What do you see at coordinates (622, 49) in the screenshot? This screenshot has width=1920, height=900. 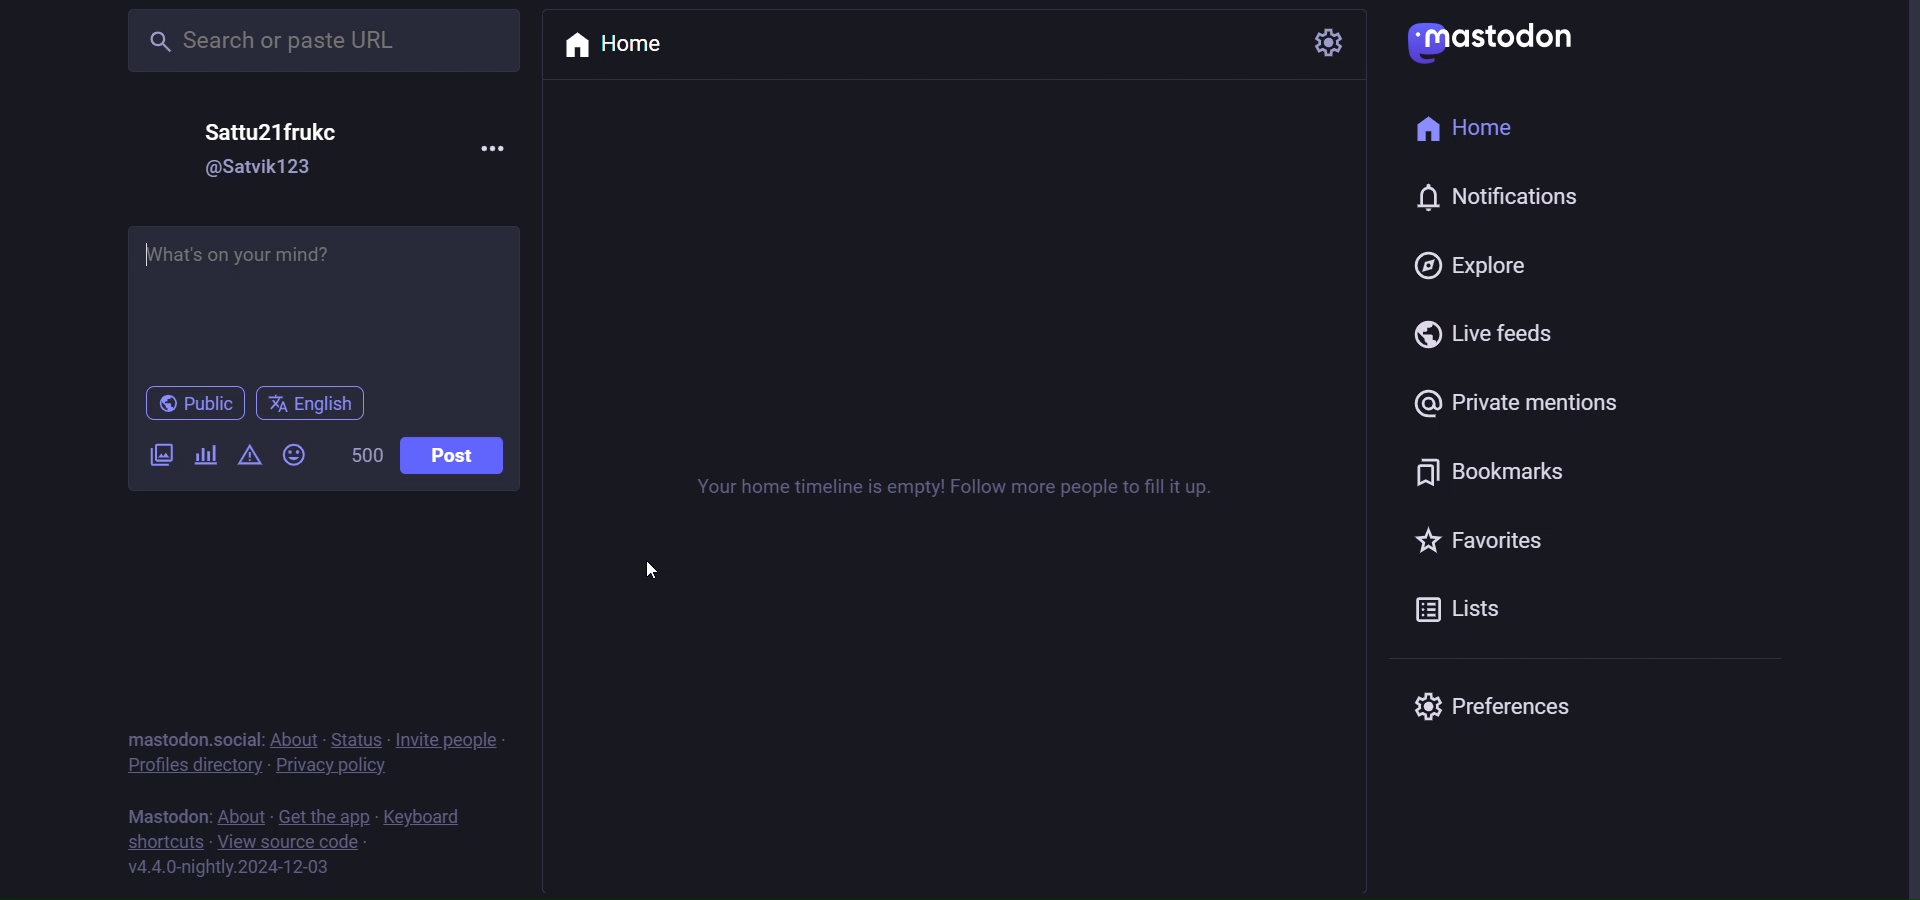 I see `home` at bounding box center [622, 49].